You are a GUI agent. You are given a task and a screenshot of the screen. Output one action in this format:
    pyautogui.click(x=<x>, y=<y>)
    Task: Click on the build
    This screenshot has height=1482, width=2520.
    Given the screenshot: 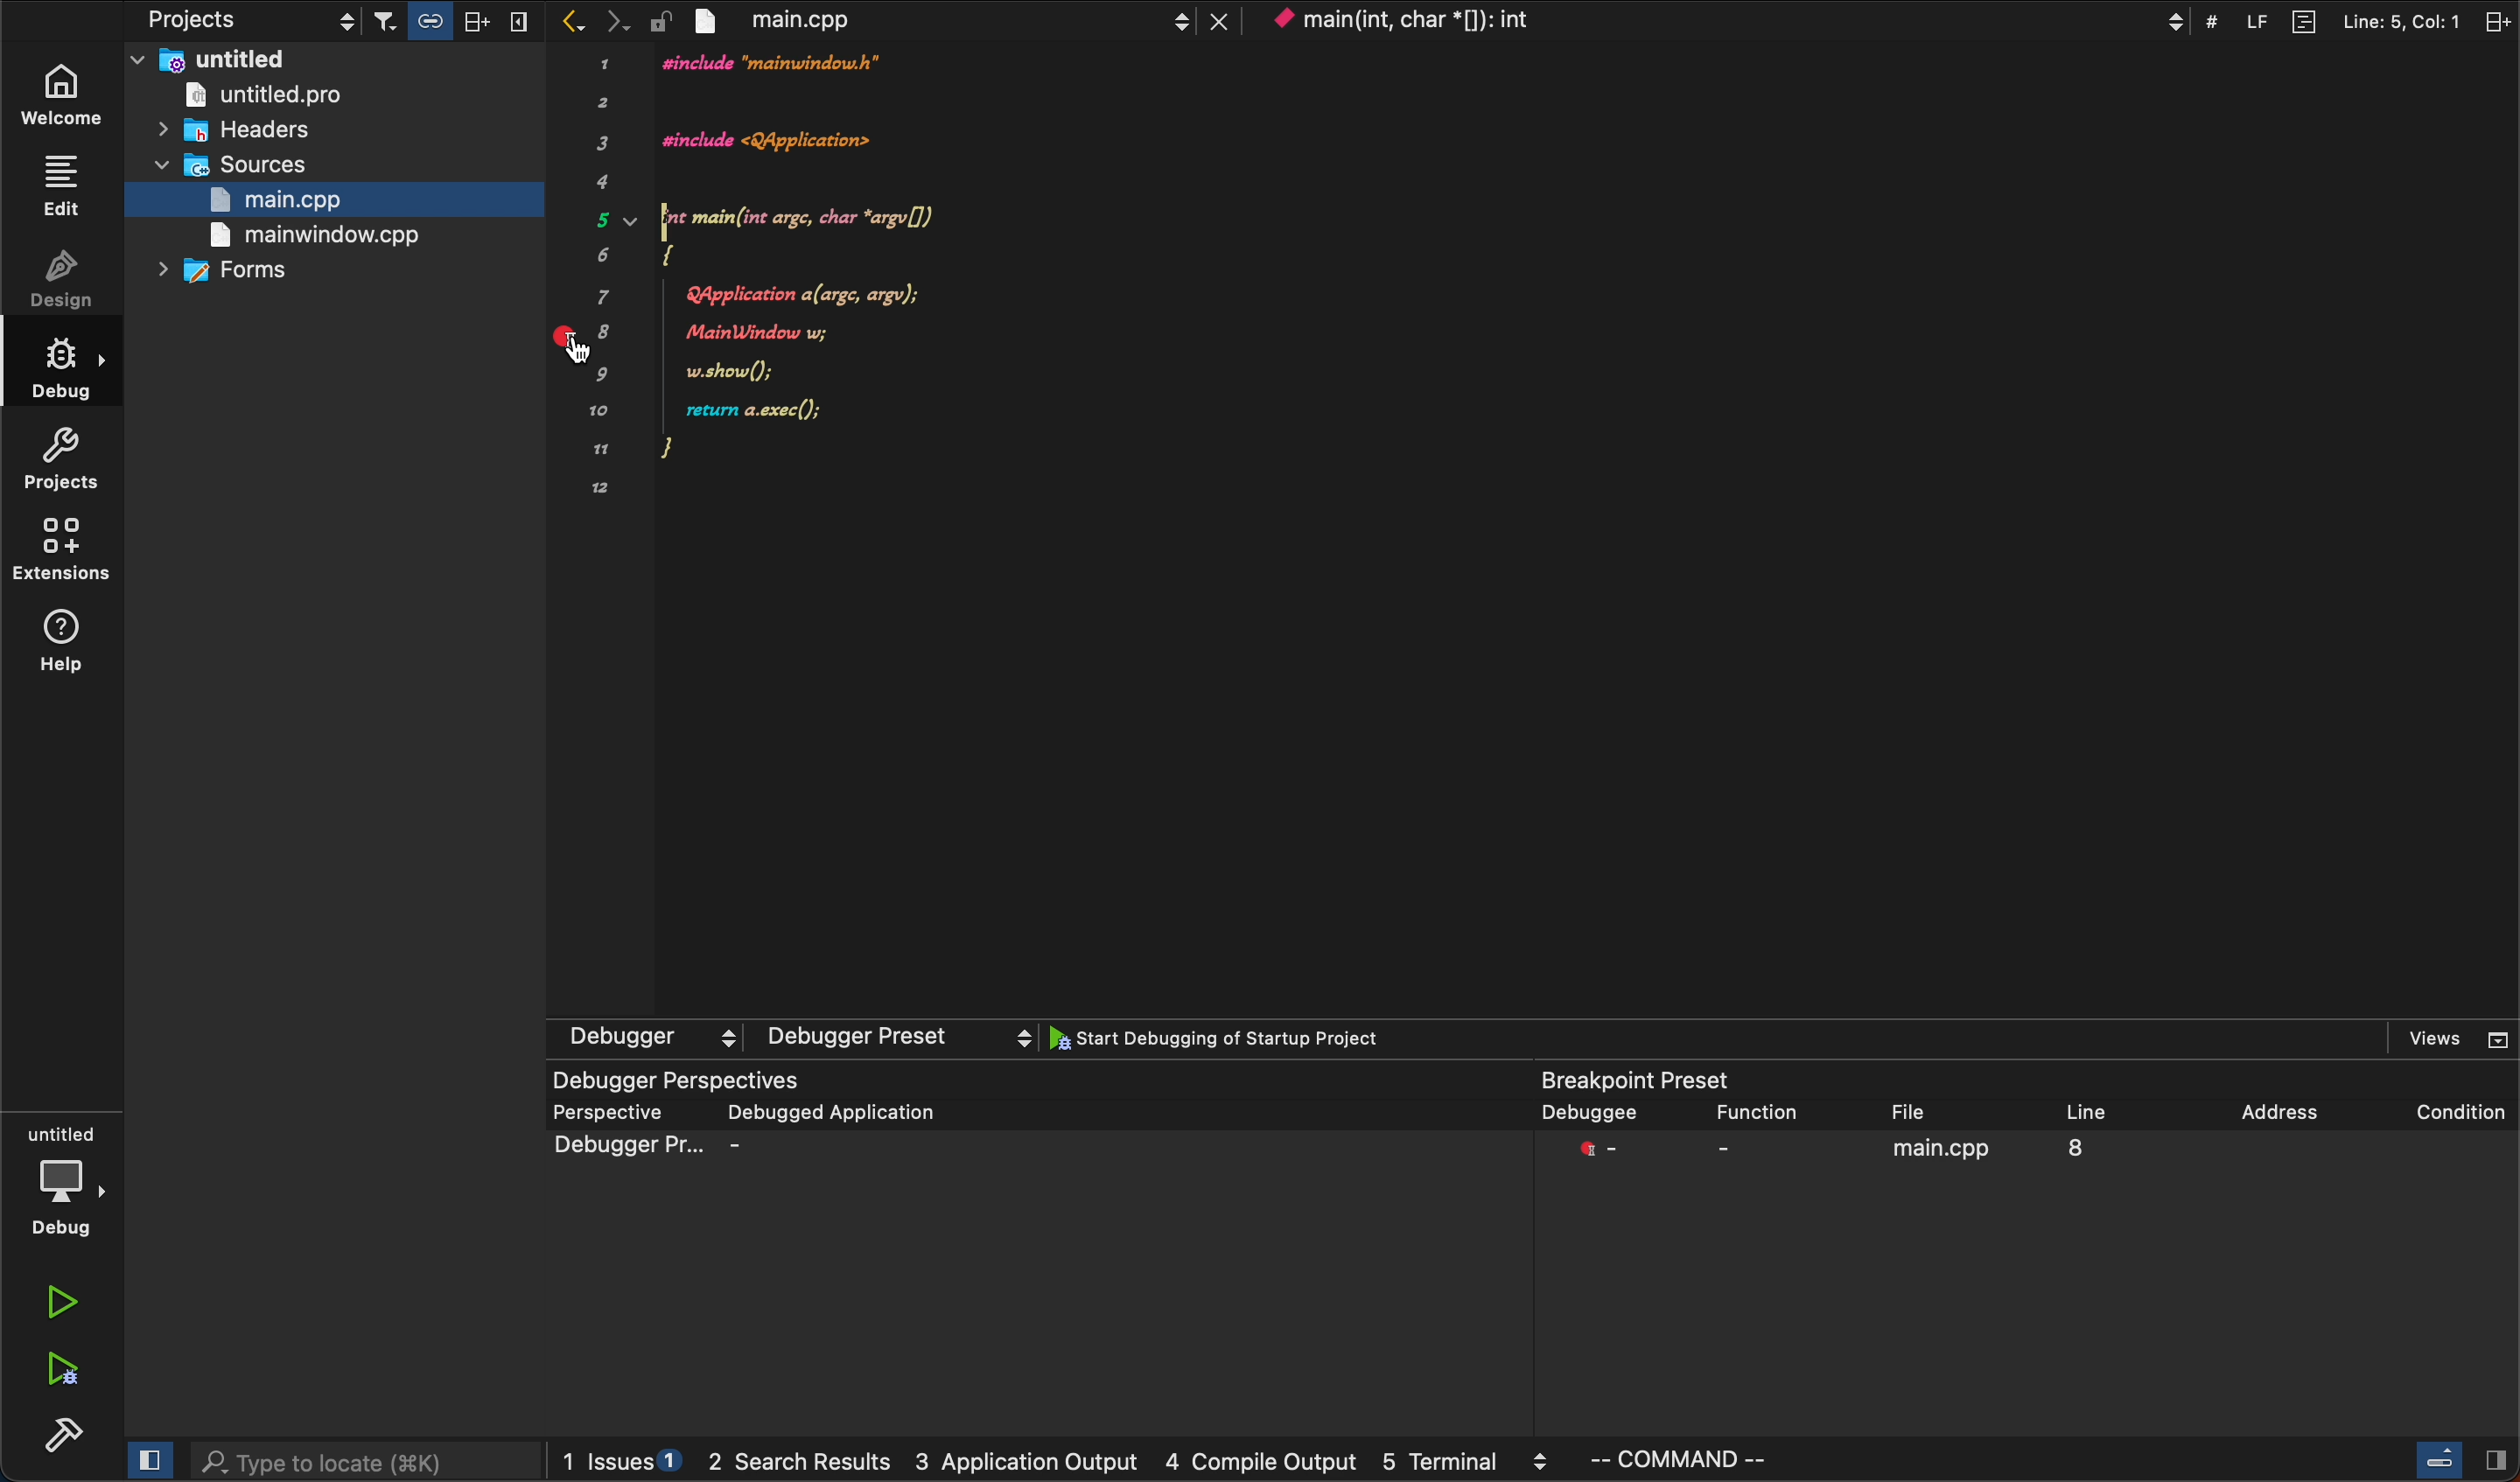 What is the action you would take?
    pyautogui.click(x=53, y=1431)
    